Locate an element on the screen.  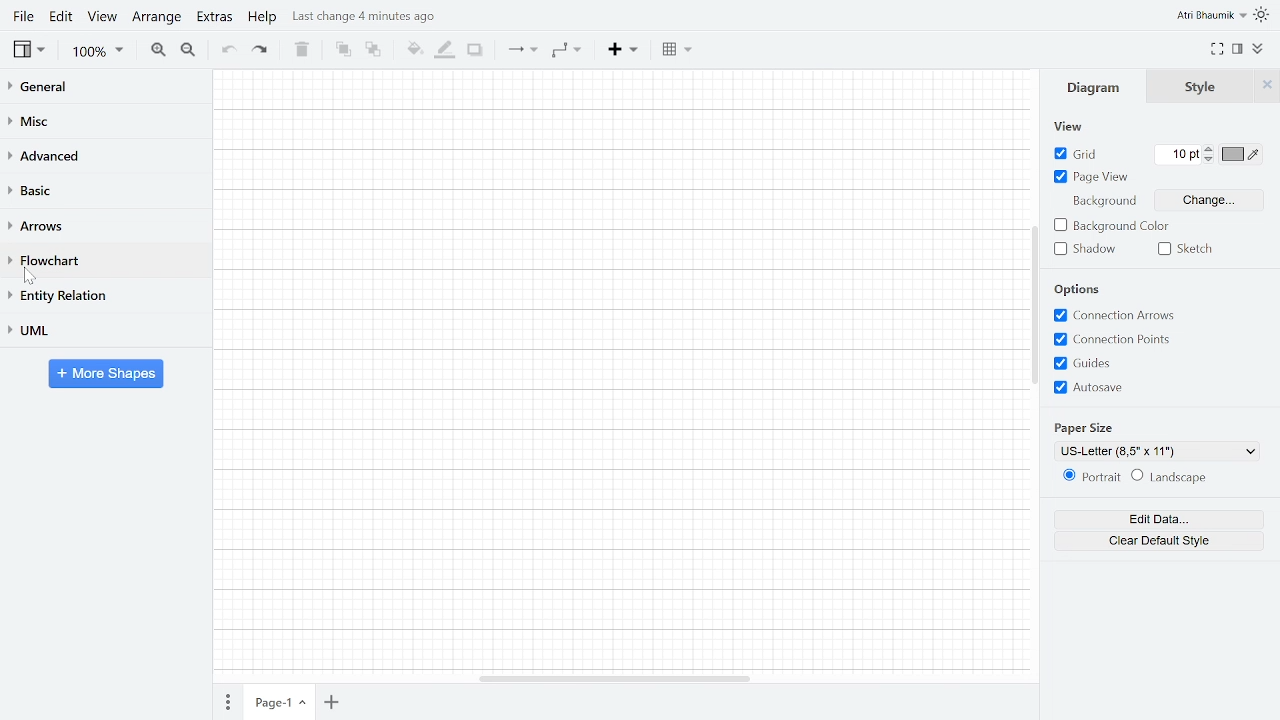
Delete is located at coordinates (303, 51).